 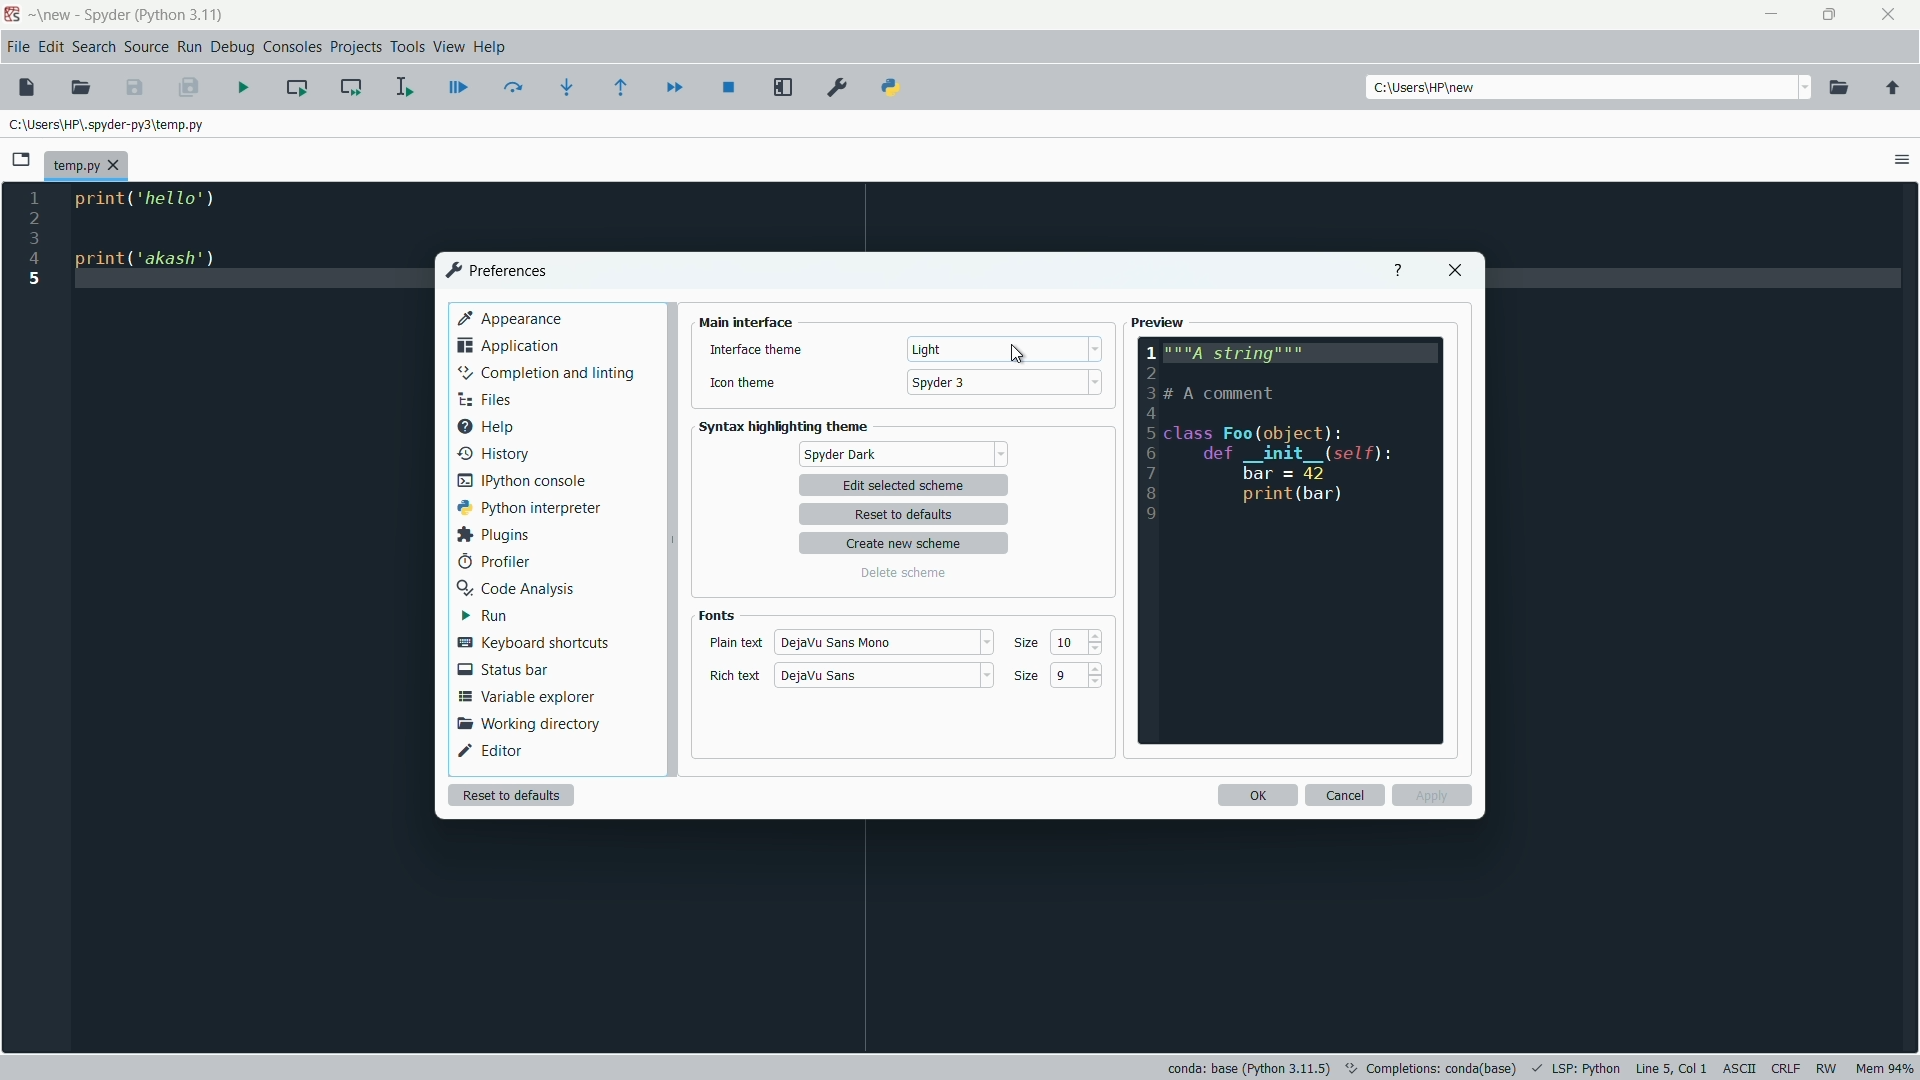 What do you see at coordinates (1433, 1066) in the screenshot?
I see `text` at bounding box center [1433, 1066].